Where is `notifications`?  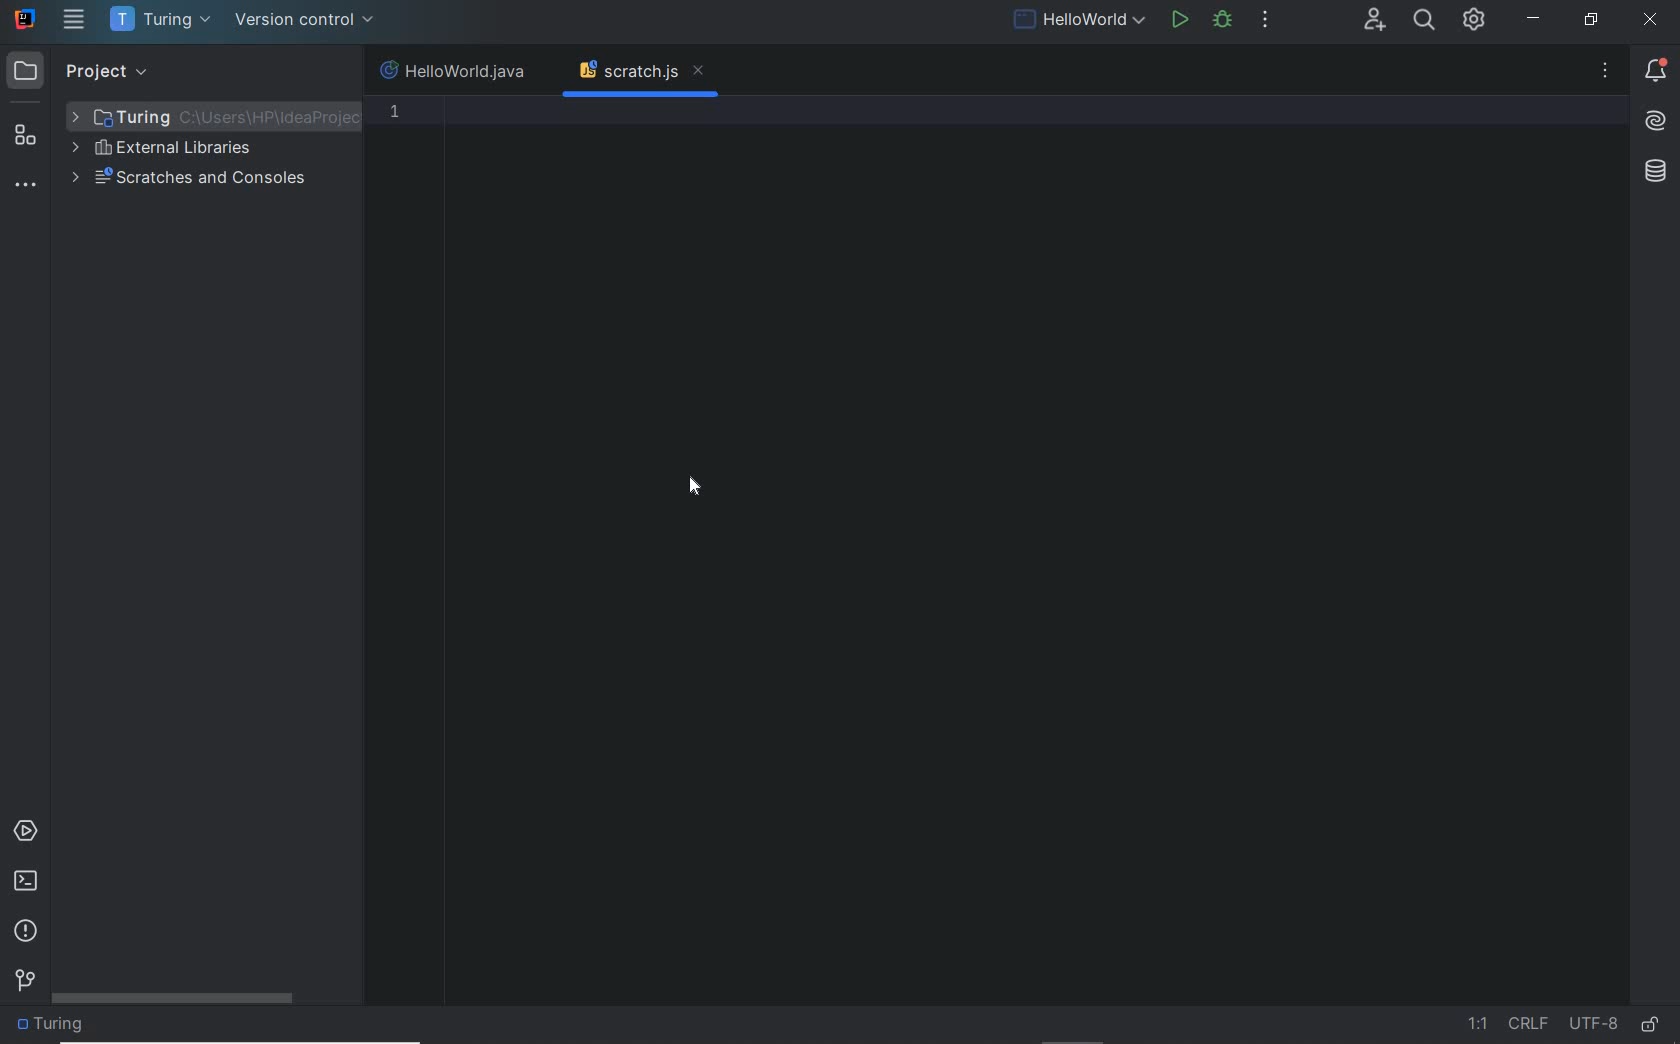
notifications is located at coordinates (1652, 73).